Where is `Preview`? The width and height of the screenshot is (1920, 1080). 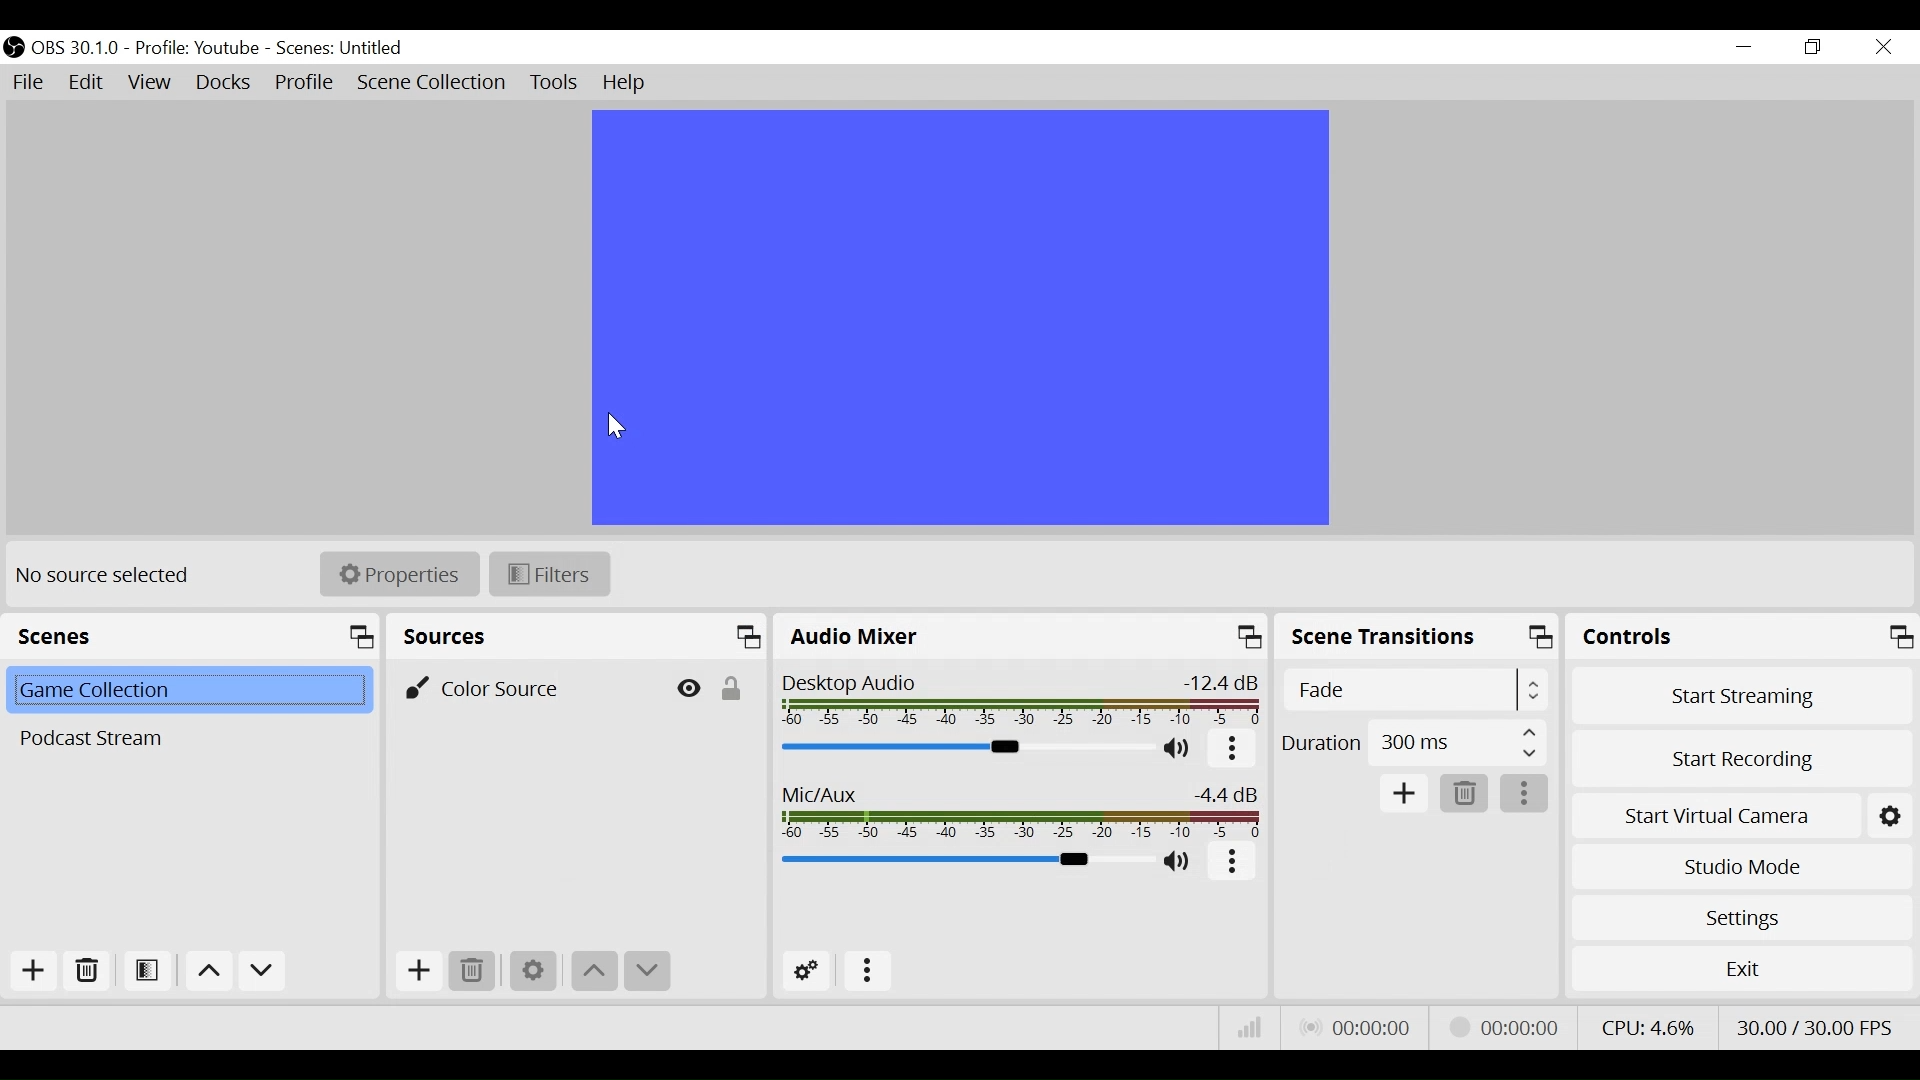 Preview is located at coordinates (957, 316).